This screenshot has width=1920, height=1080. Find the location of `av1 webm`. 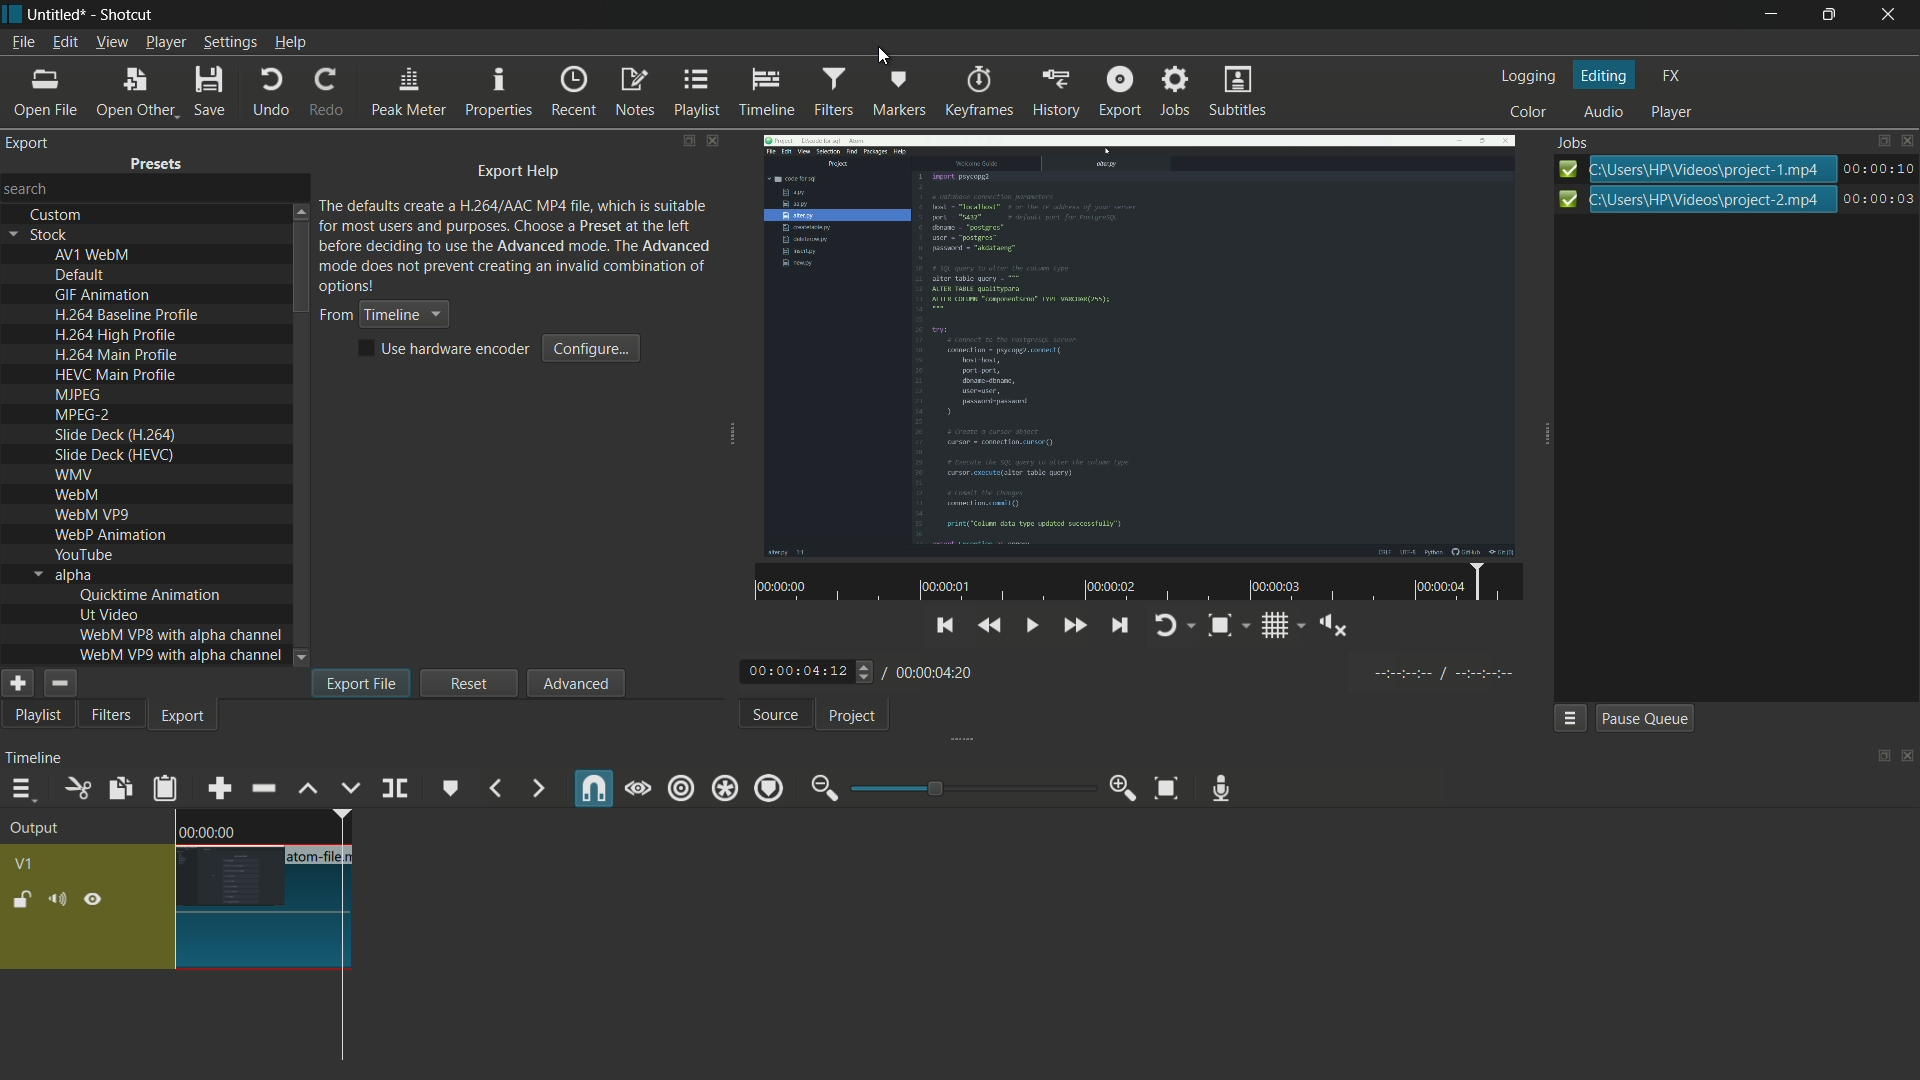

av1 webm is located at coordinates (92, 255).